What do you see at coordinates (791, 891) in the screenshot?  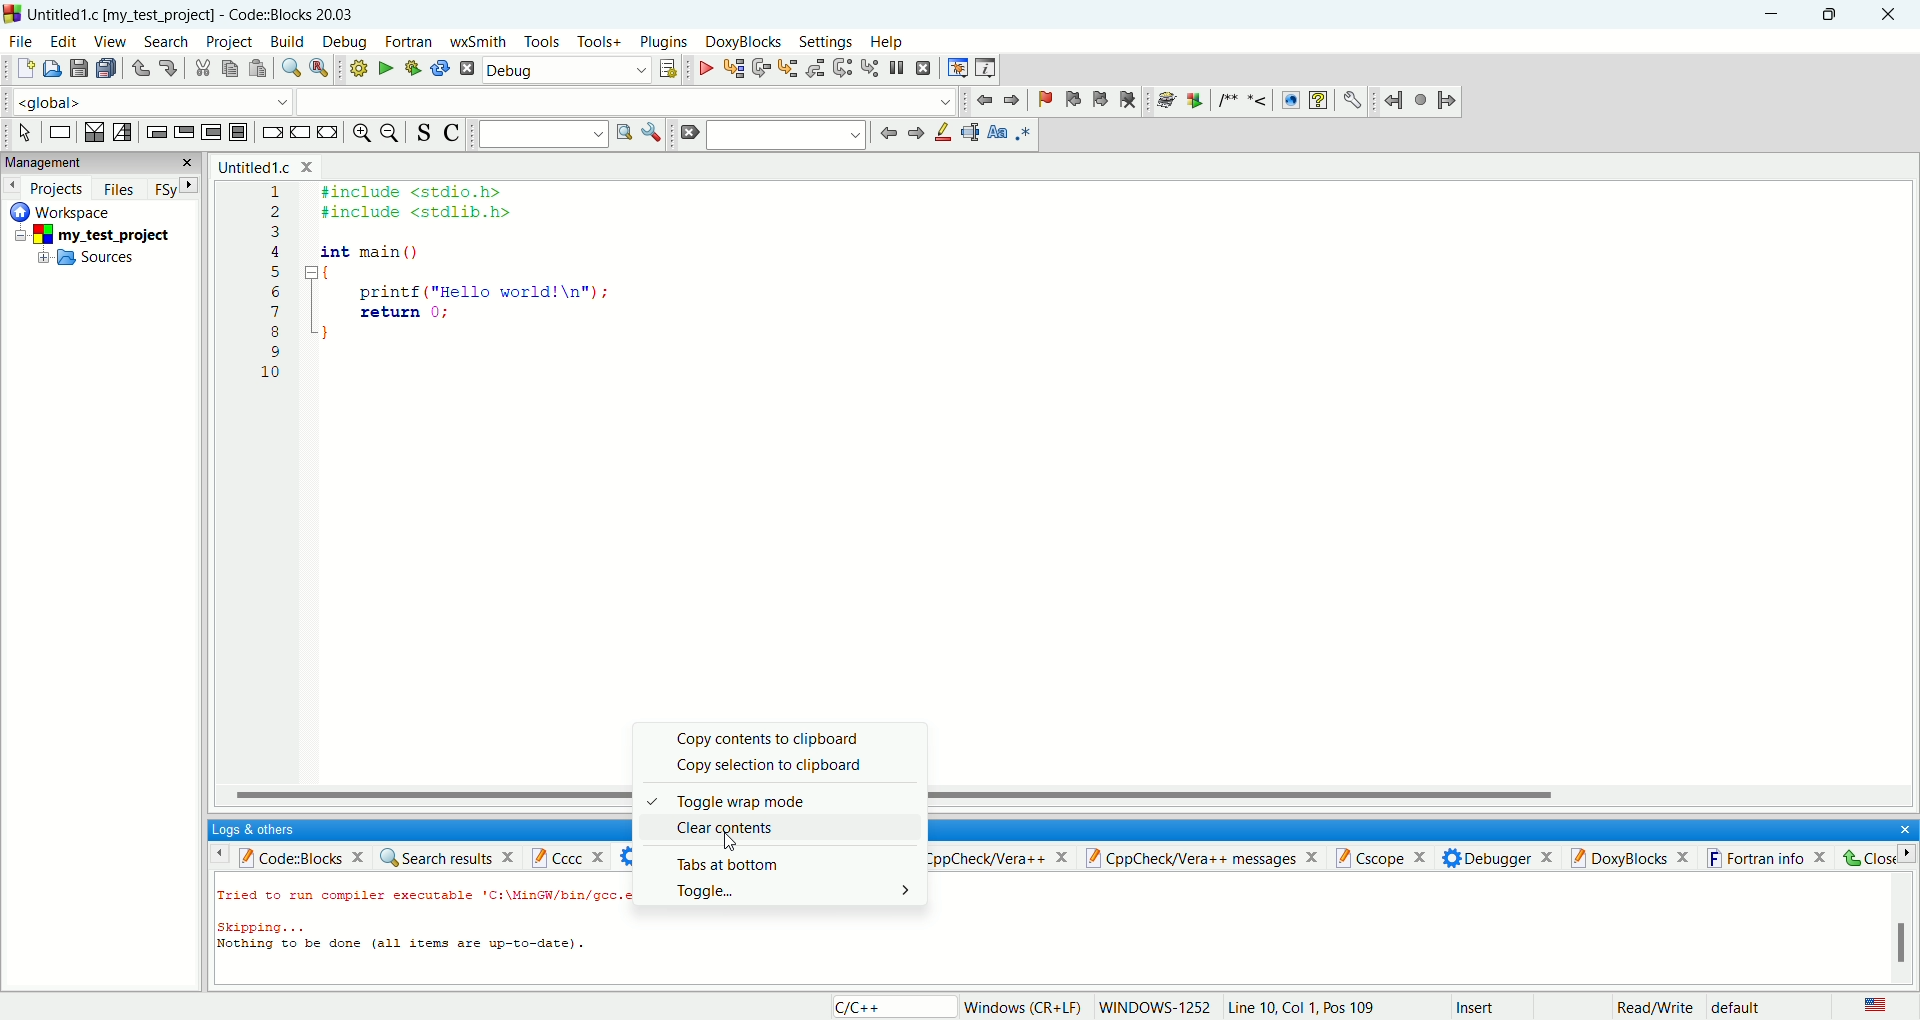 I see `toggle` at bounding box center [791, 891].